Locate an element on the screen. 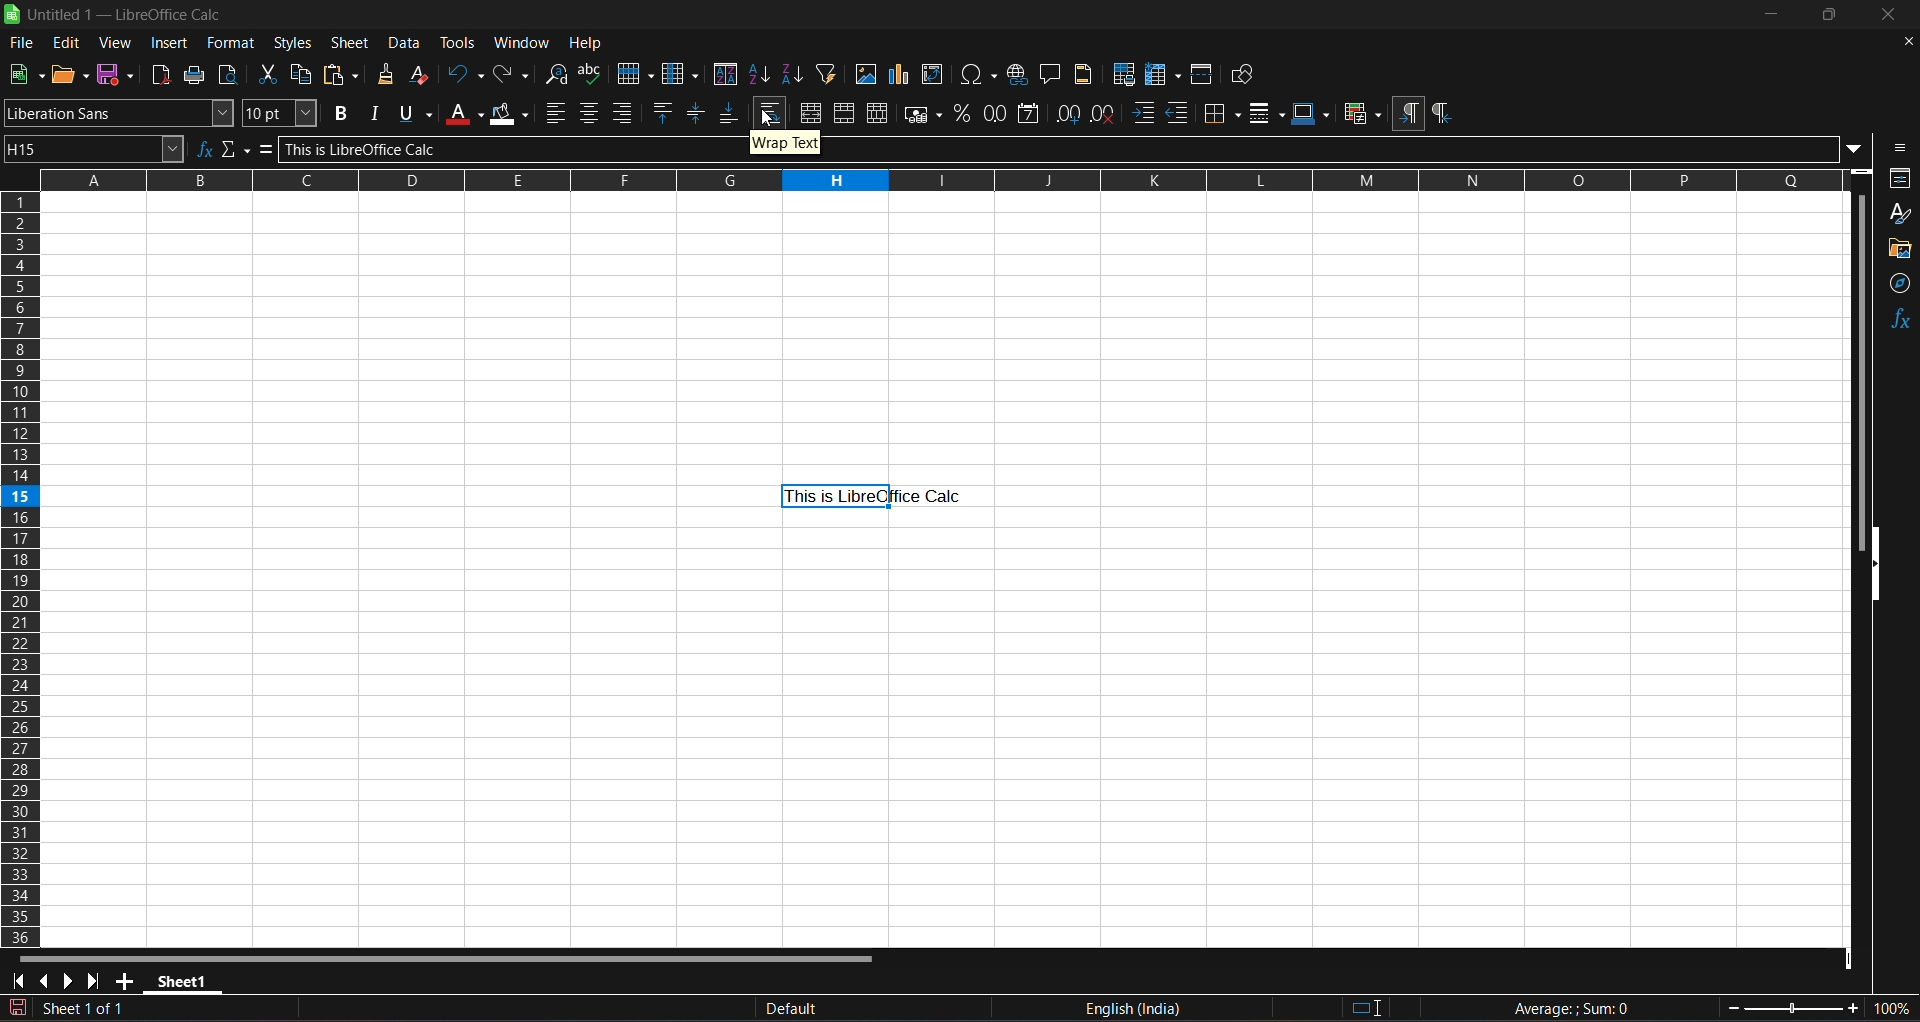  paste is located at coordinates (342, 73).